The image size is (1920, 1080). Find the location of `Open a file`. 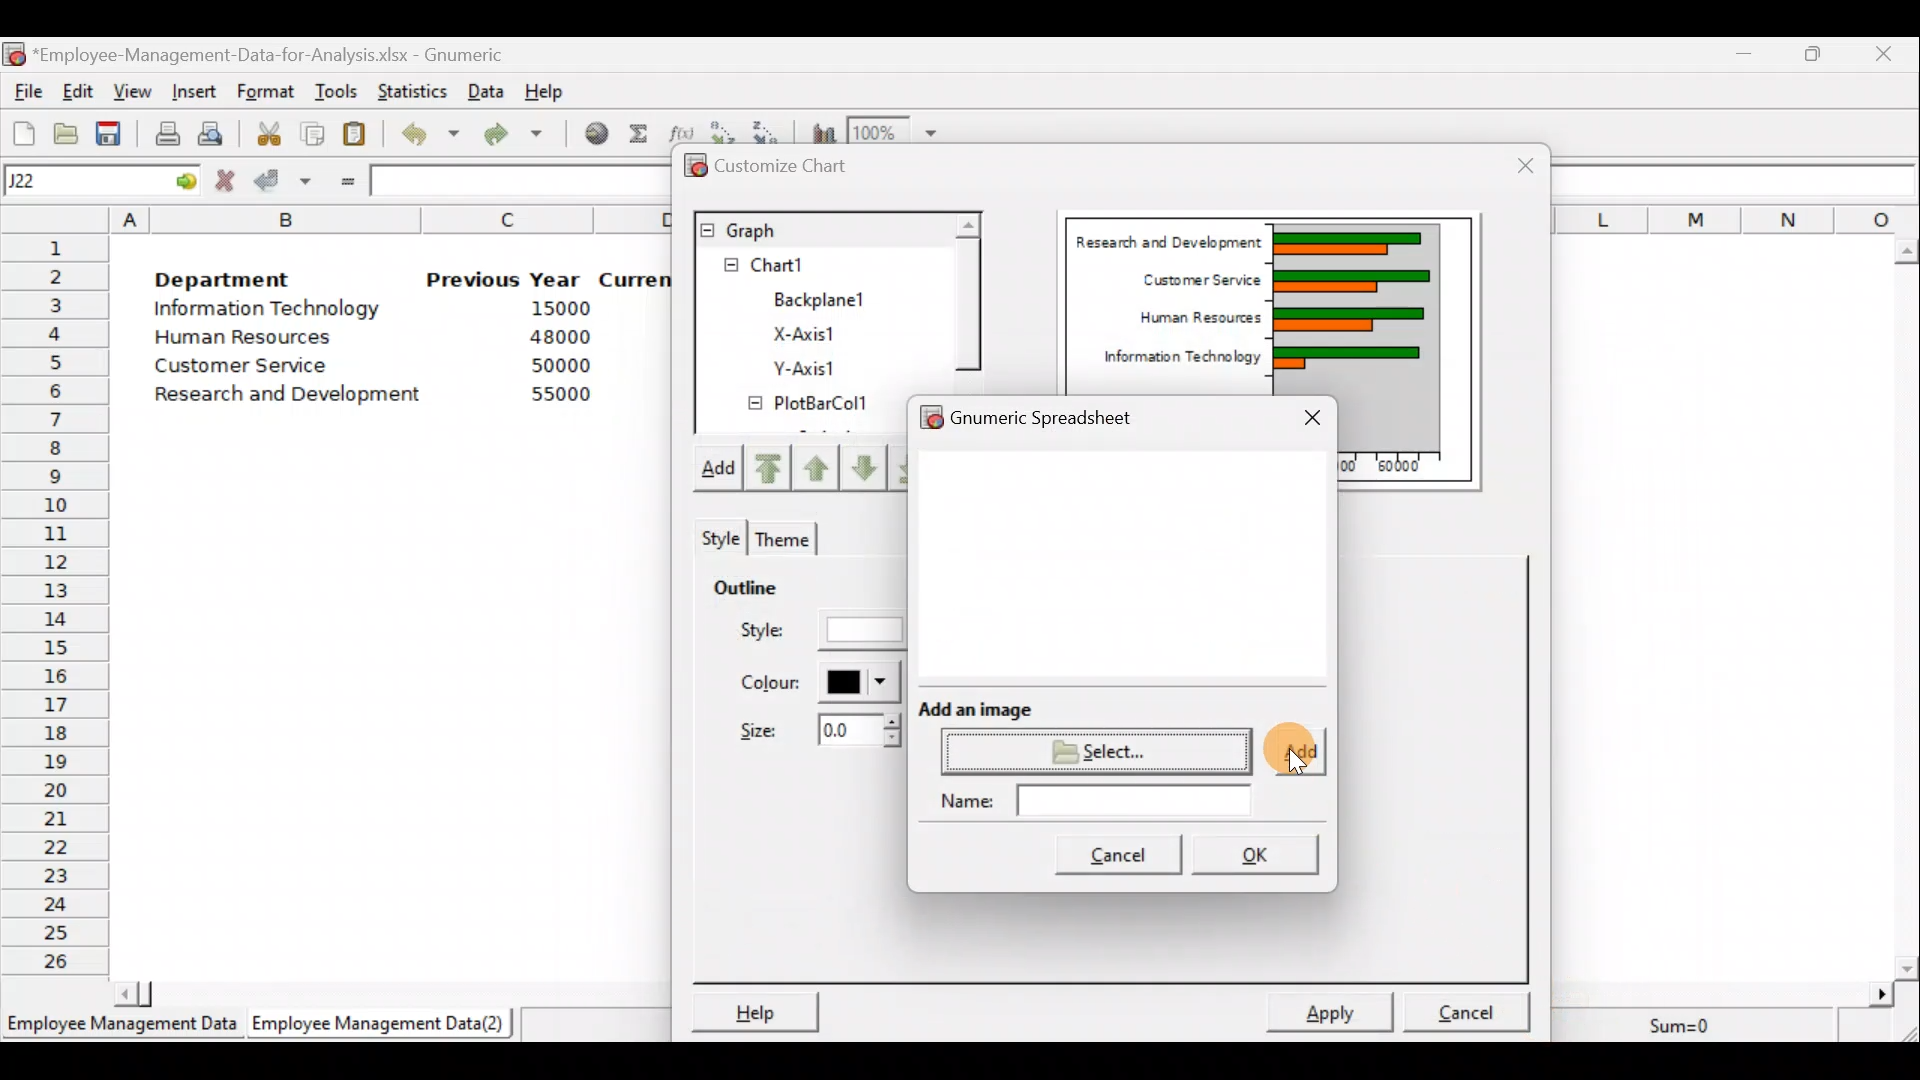

Open a file is located at coordinates (65, 131).